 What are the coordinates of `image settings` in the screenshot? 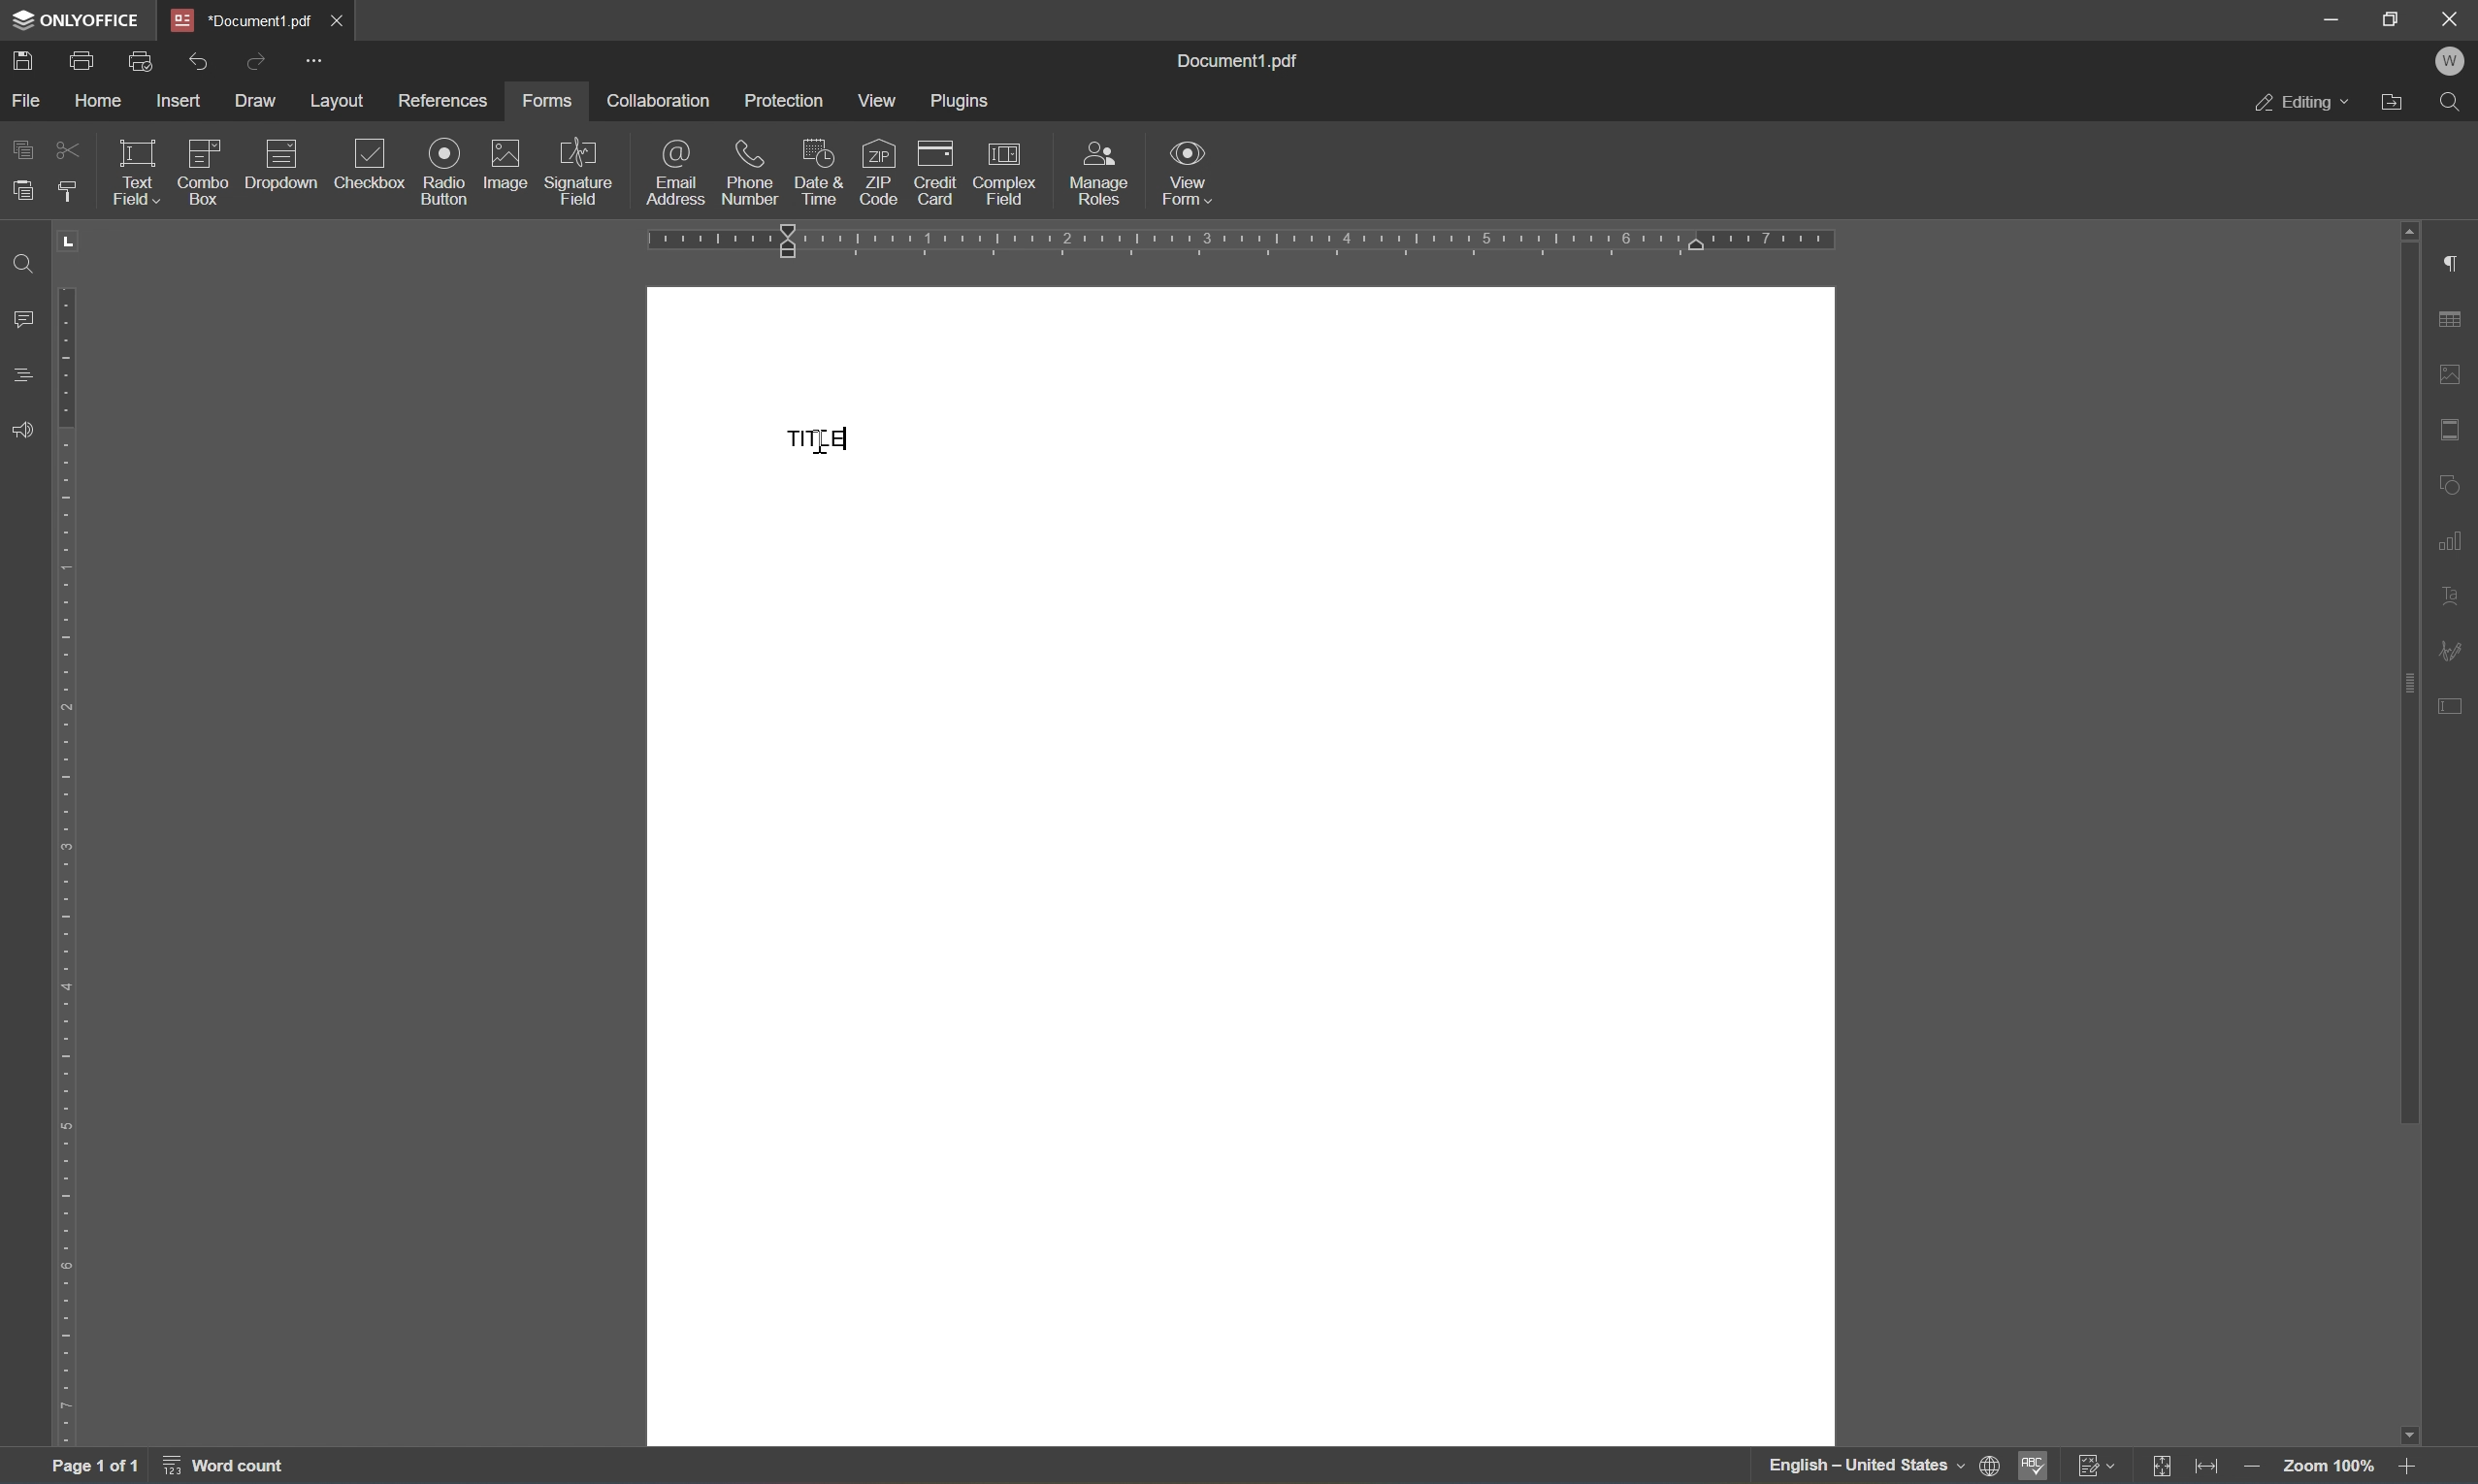 It's located at (2456, 374).